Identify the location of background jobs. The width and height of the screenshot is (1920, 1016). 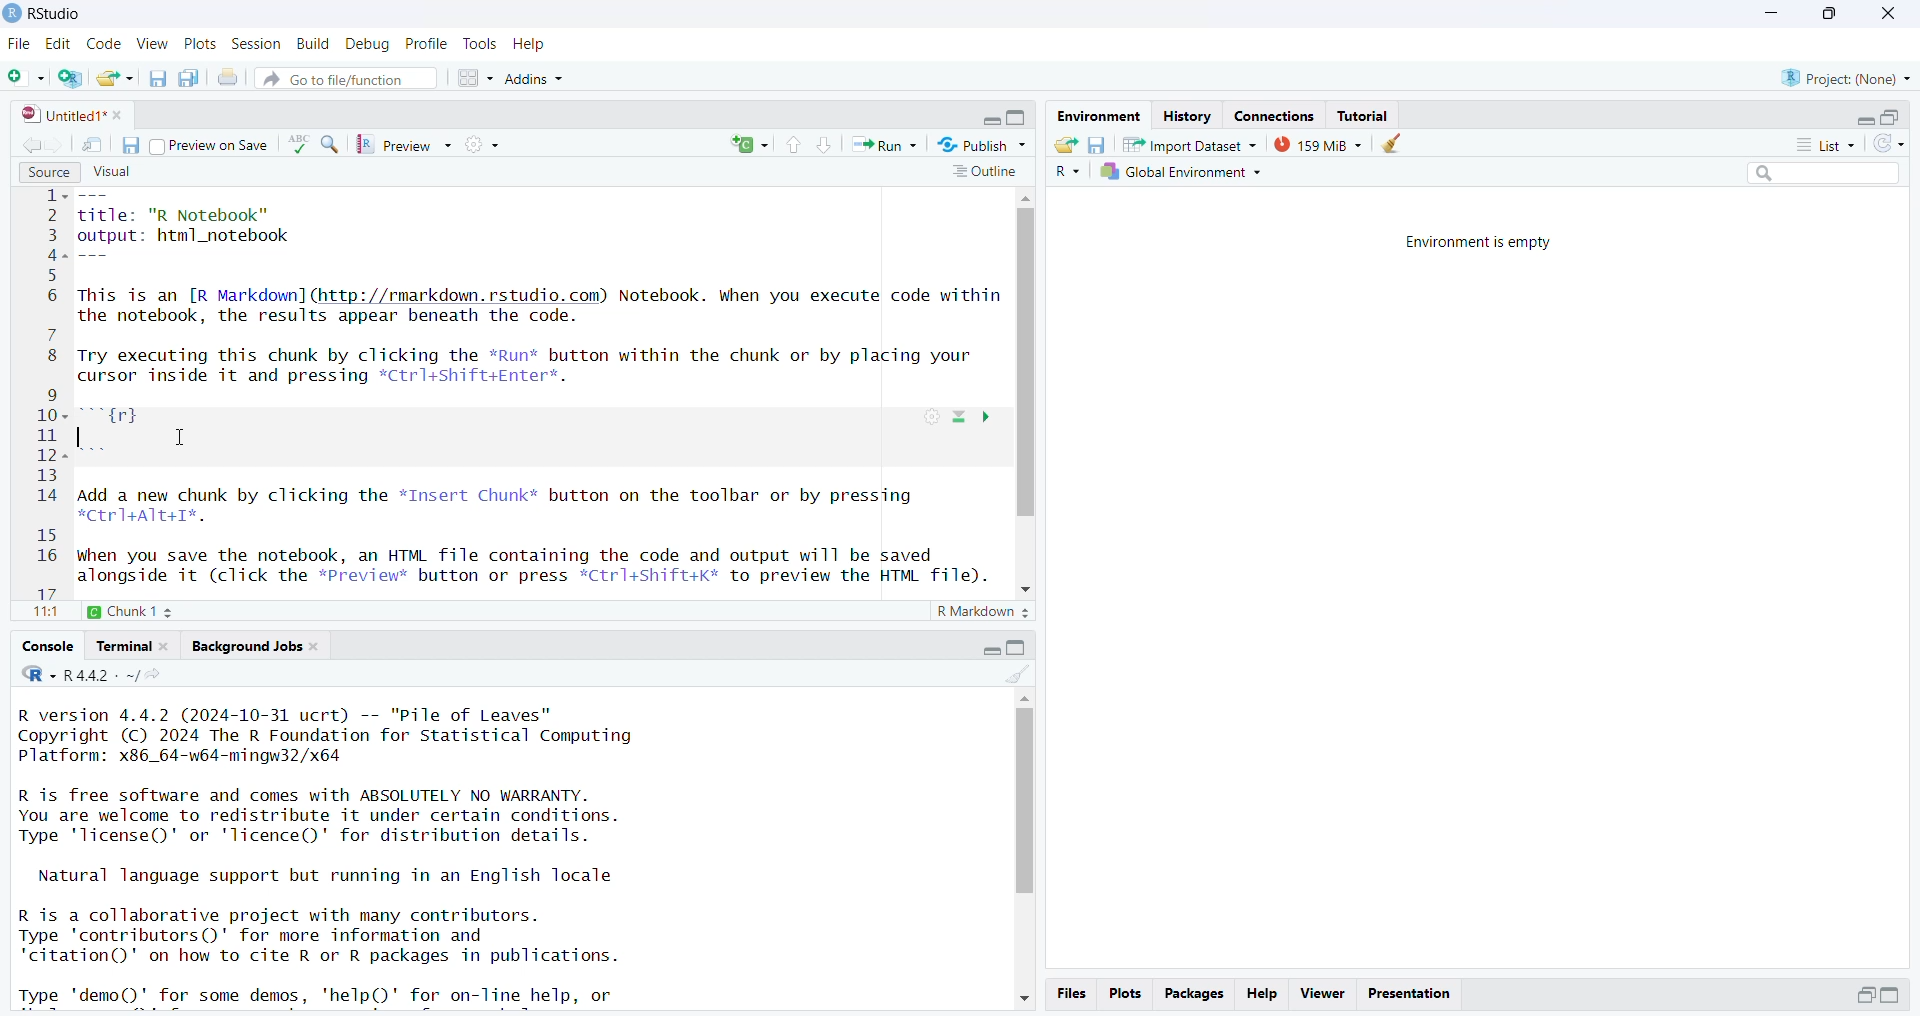
(256, 646).